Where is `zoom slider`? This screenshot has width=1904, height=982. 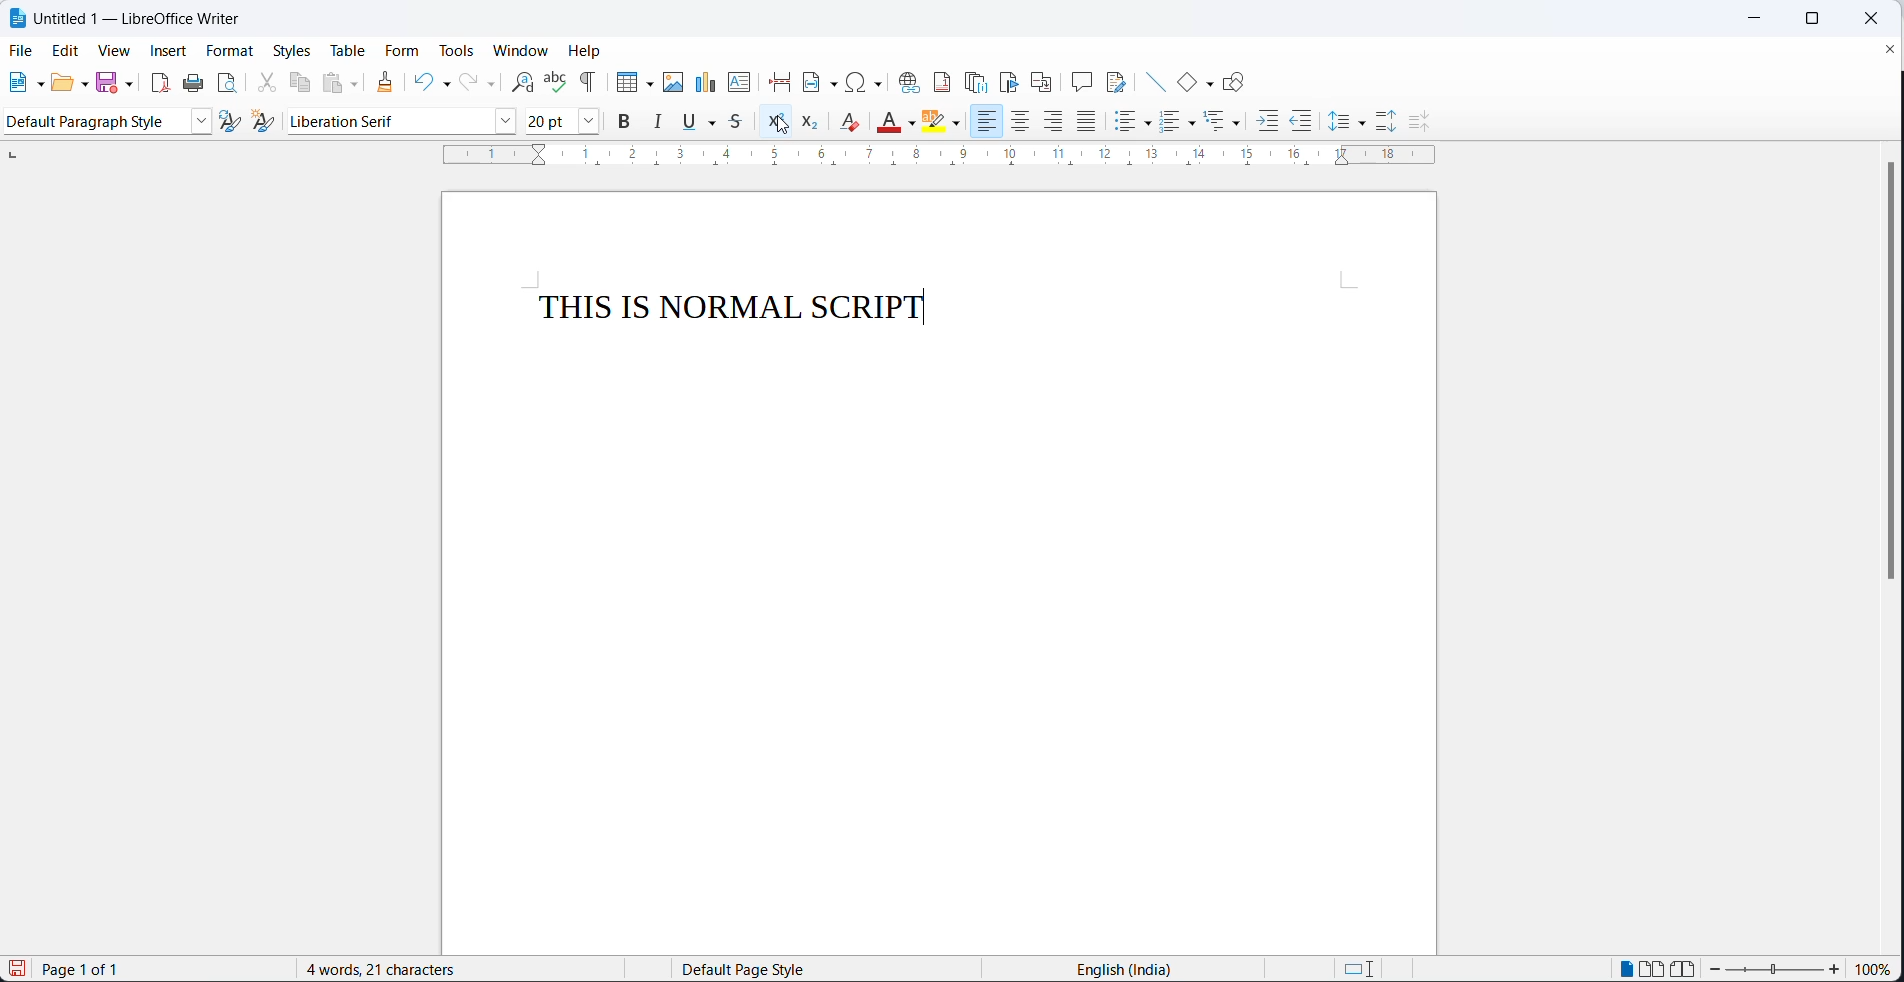
zoom slider is located at coordinates (1776, 972).